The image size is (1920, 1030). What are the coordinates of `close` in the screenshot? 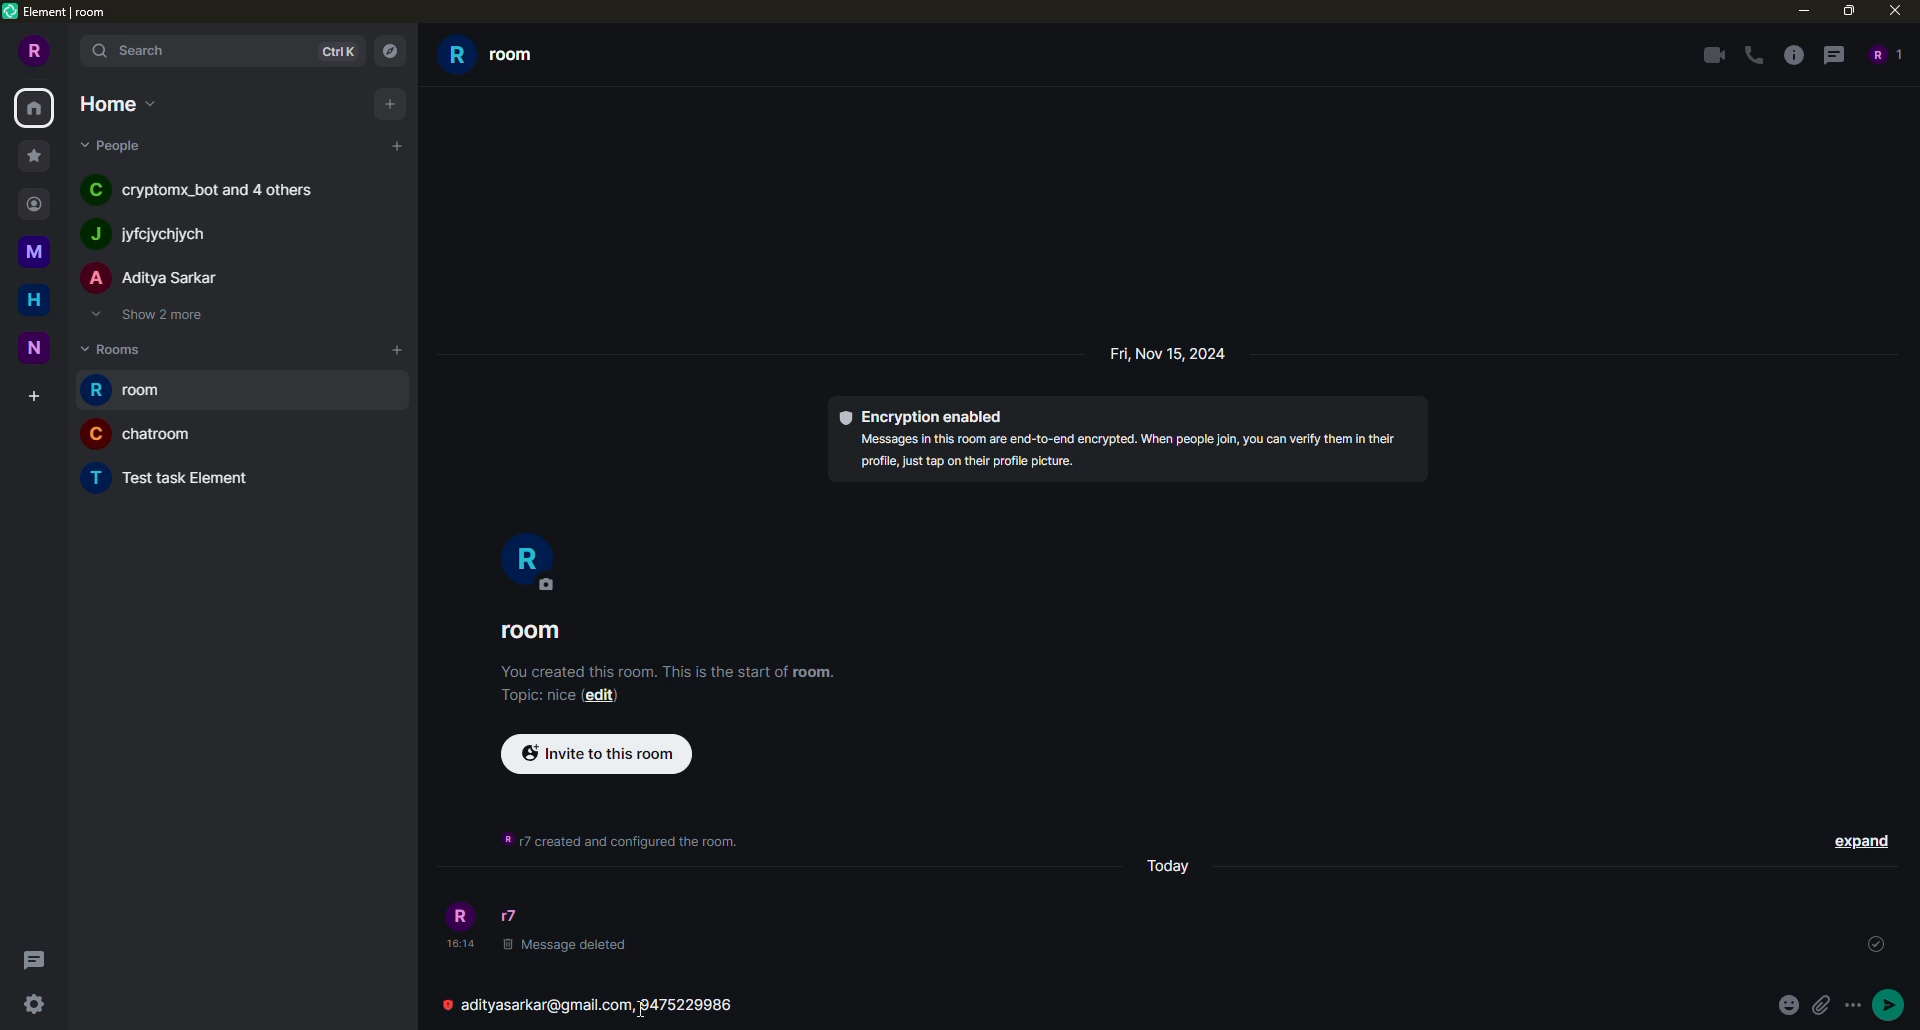 It's located at (1893, 12).